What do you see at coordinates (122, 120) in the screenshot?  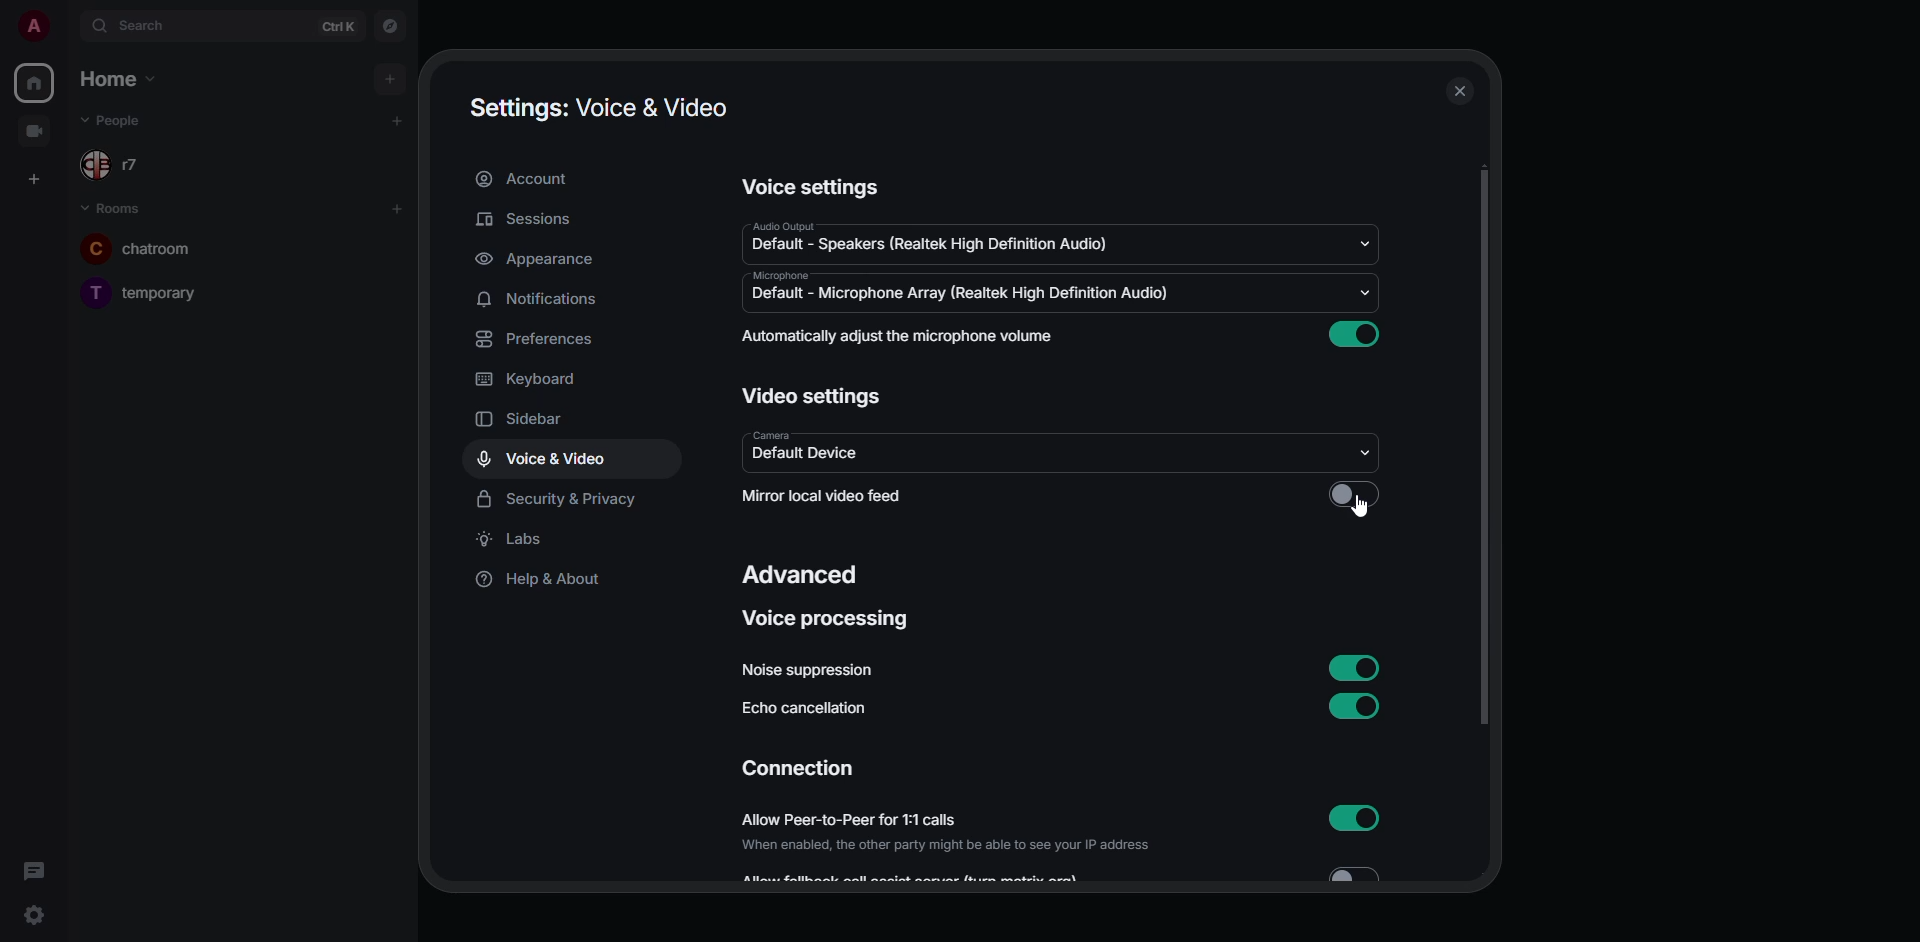 I see `people` at bounding box center [122, 120].